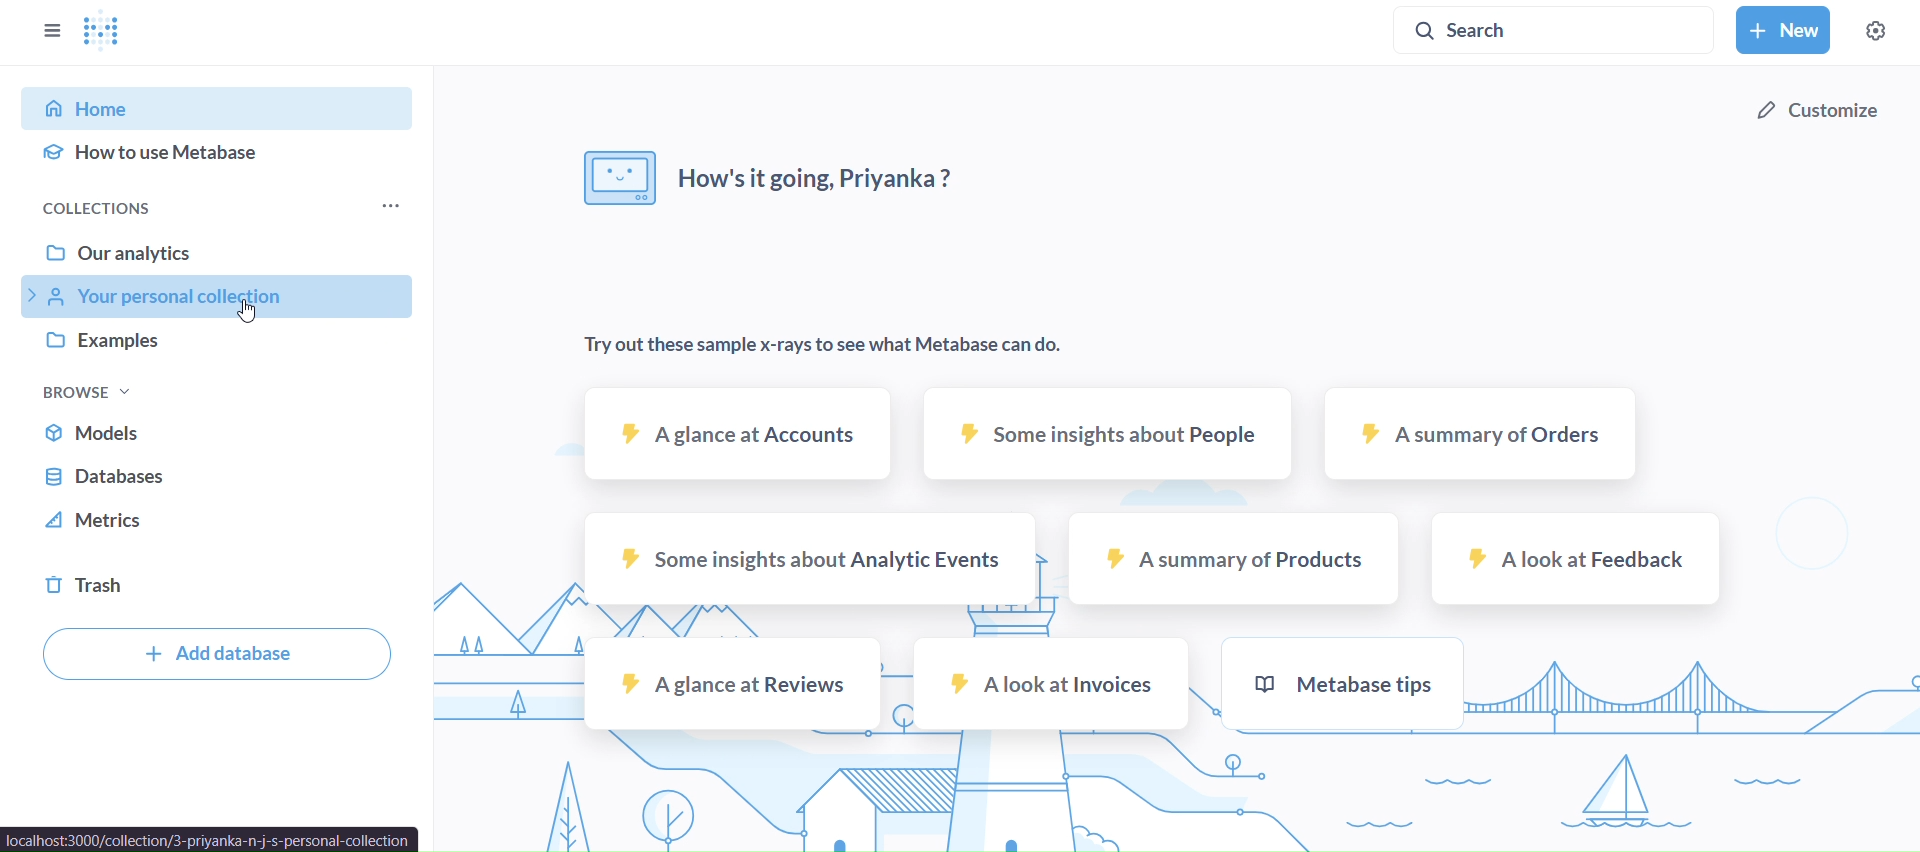  What do you see at coordinates (86, 393) in the screenshot?
I see `browse` at bounding box center [86, 393].